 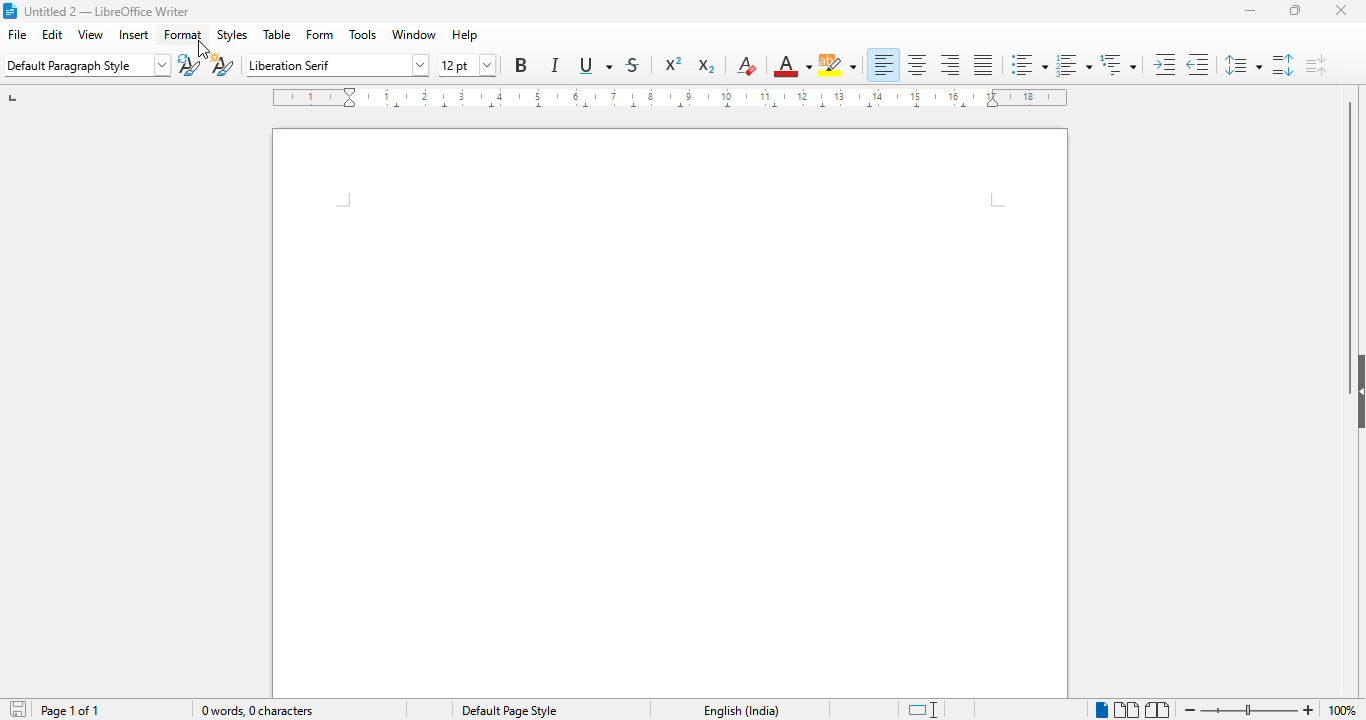 What do you see at coordinates (337, 65) in the screenshot?
I see `font name` at bounding box center [337, 65].